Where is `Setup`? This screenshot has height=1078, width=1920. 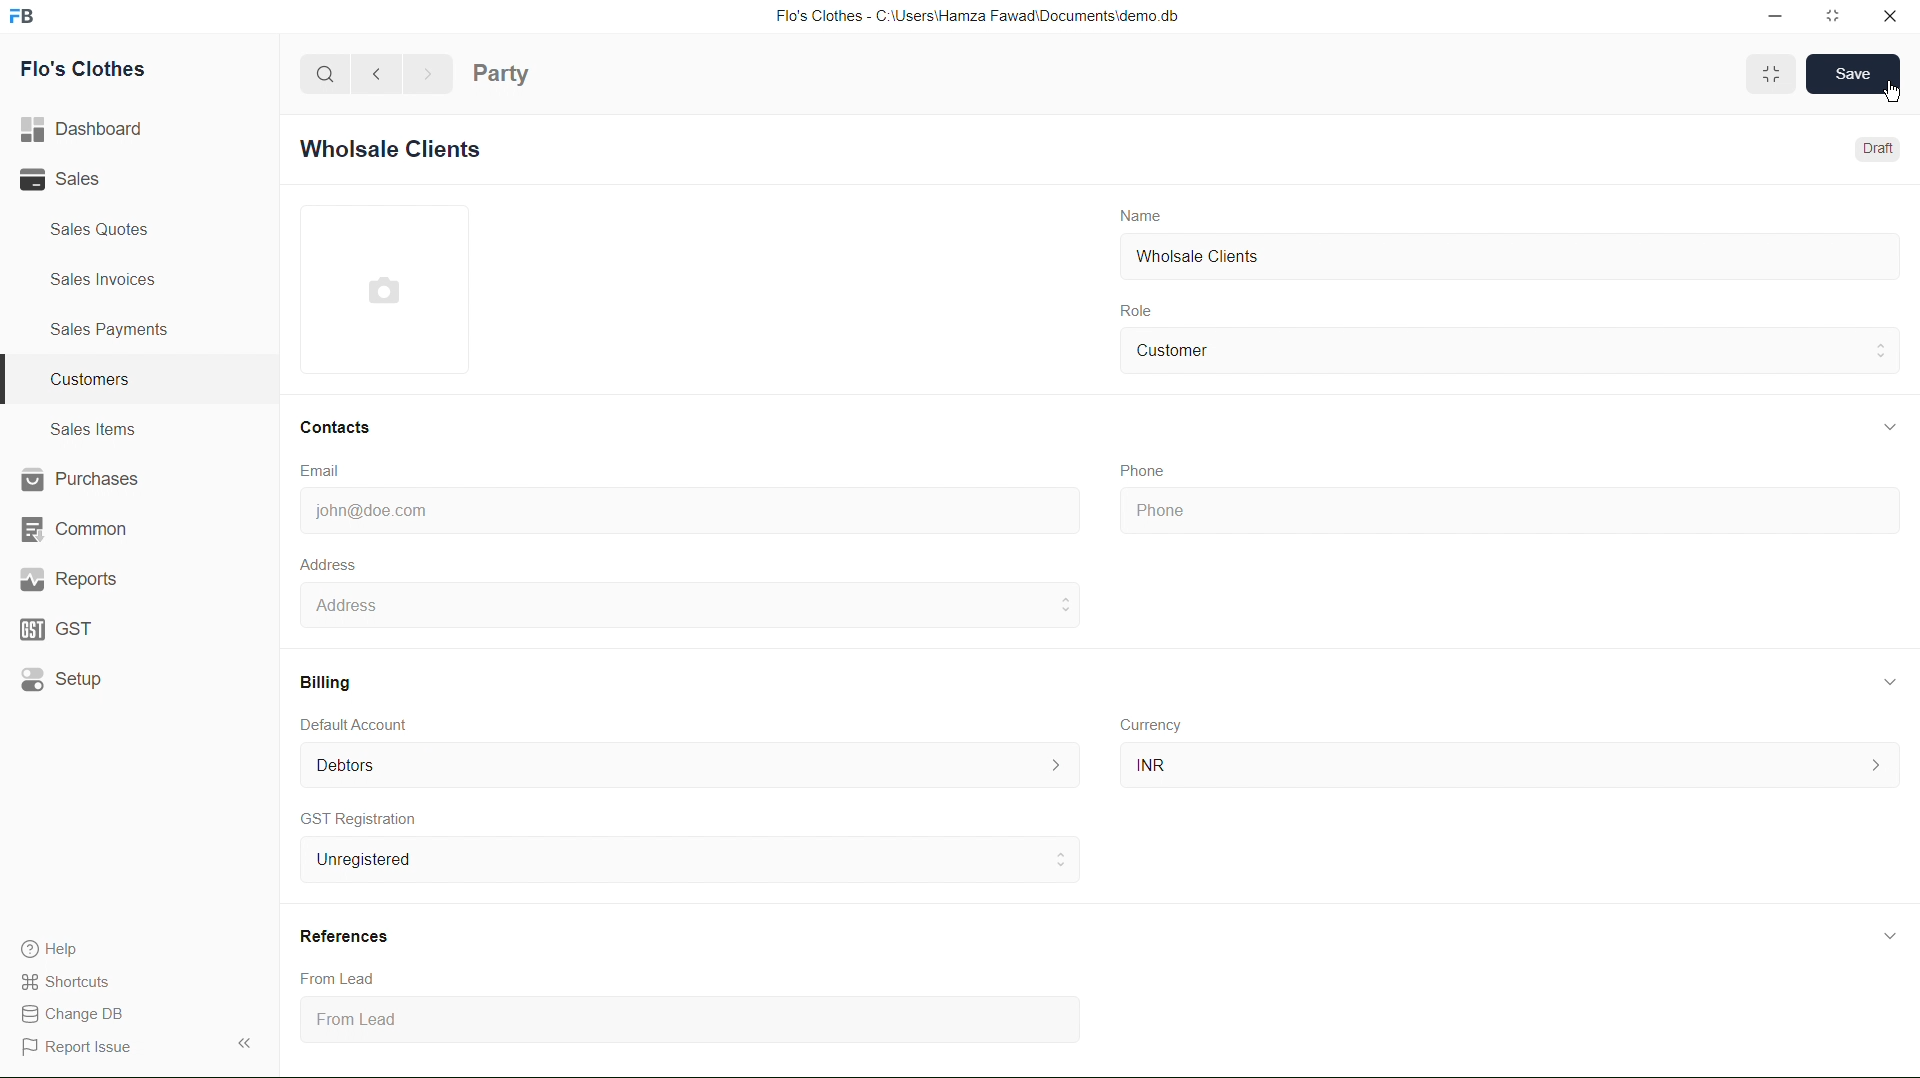 Setup is located at coordinates (62, 681).